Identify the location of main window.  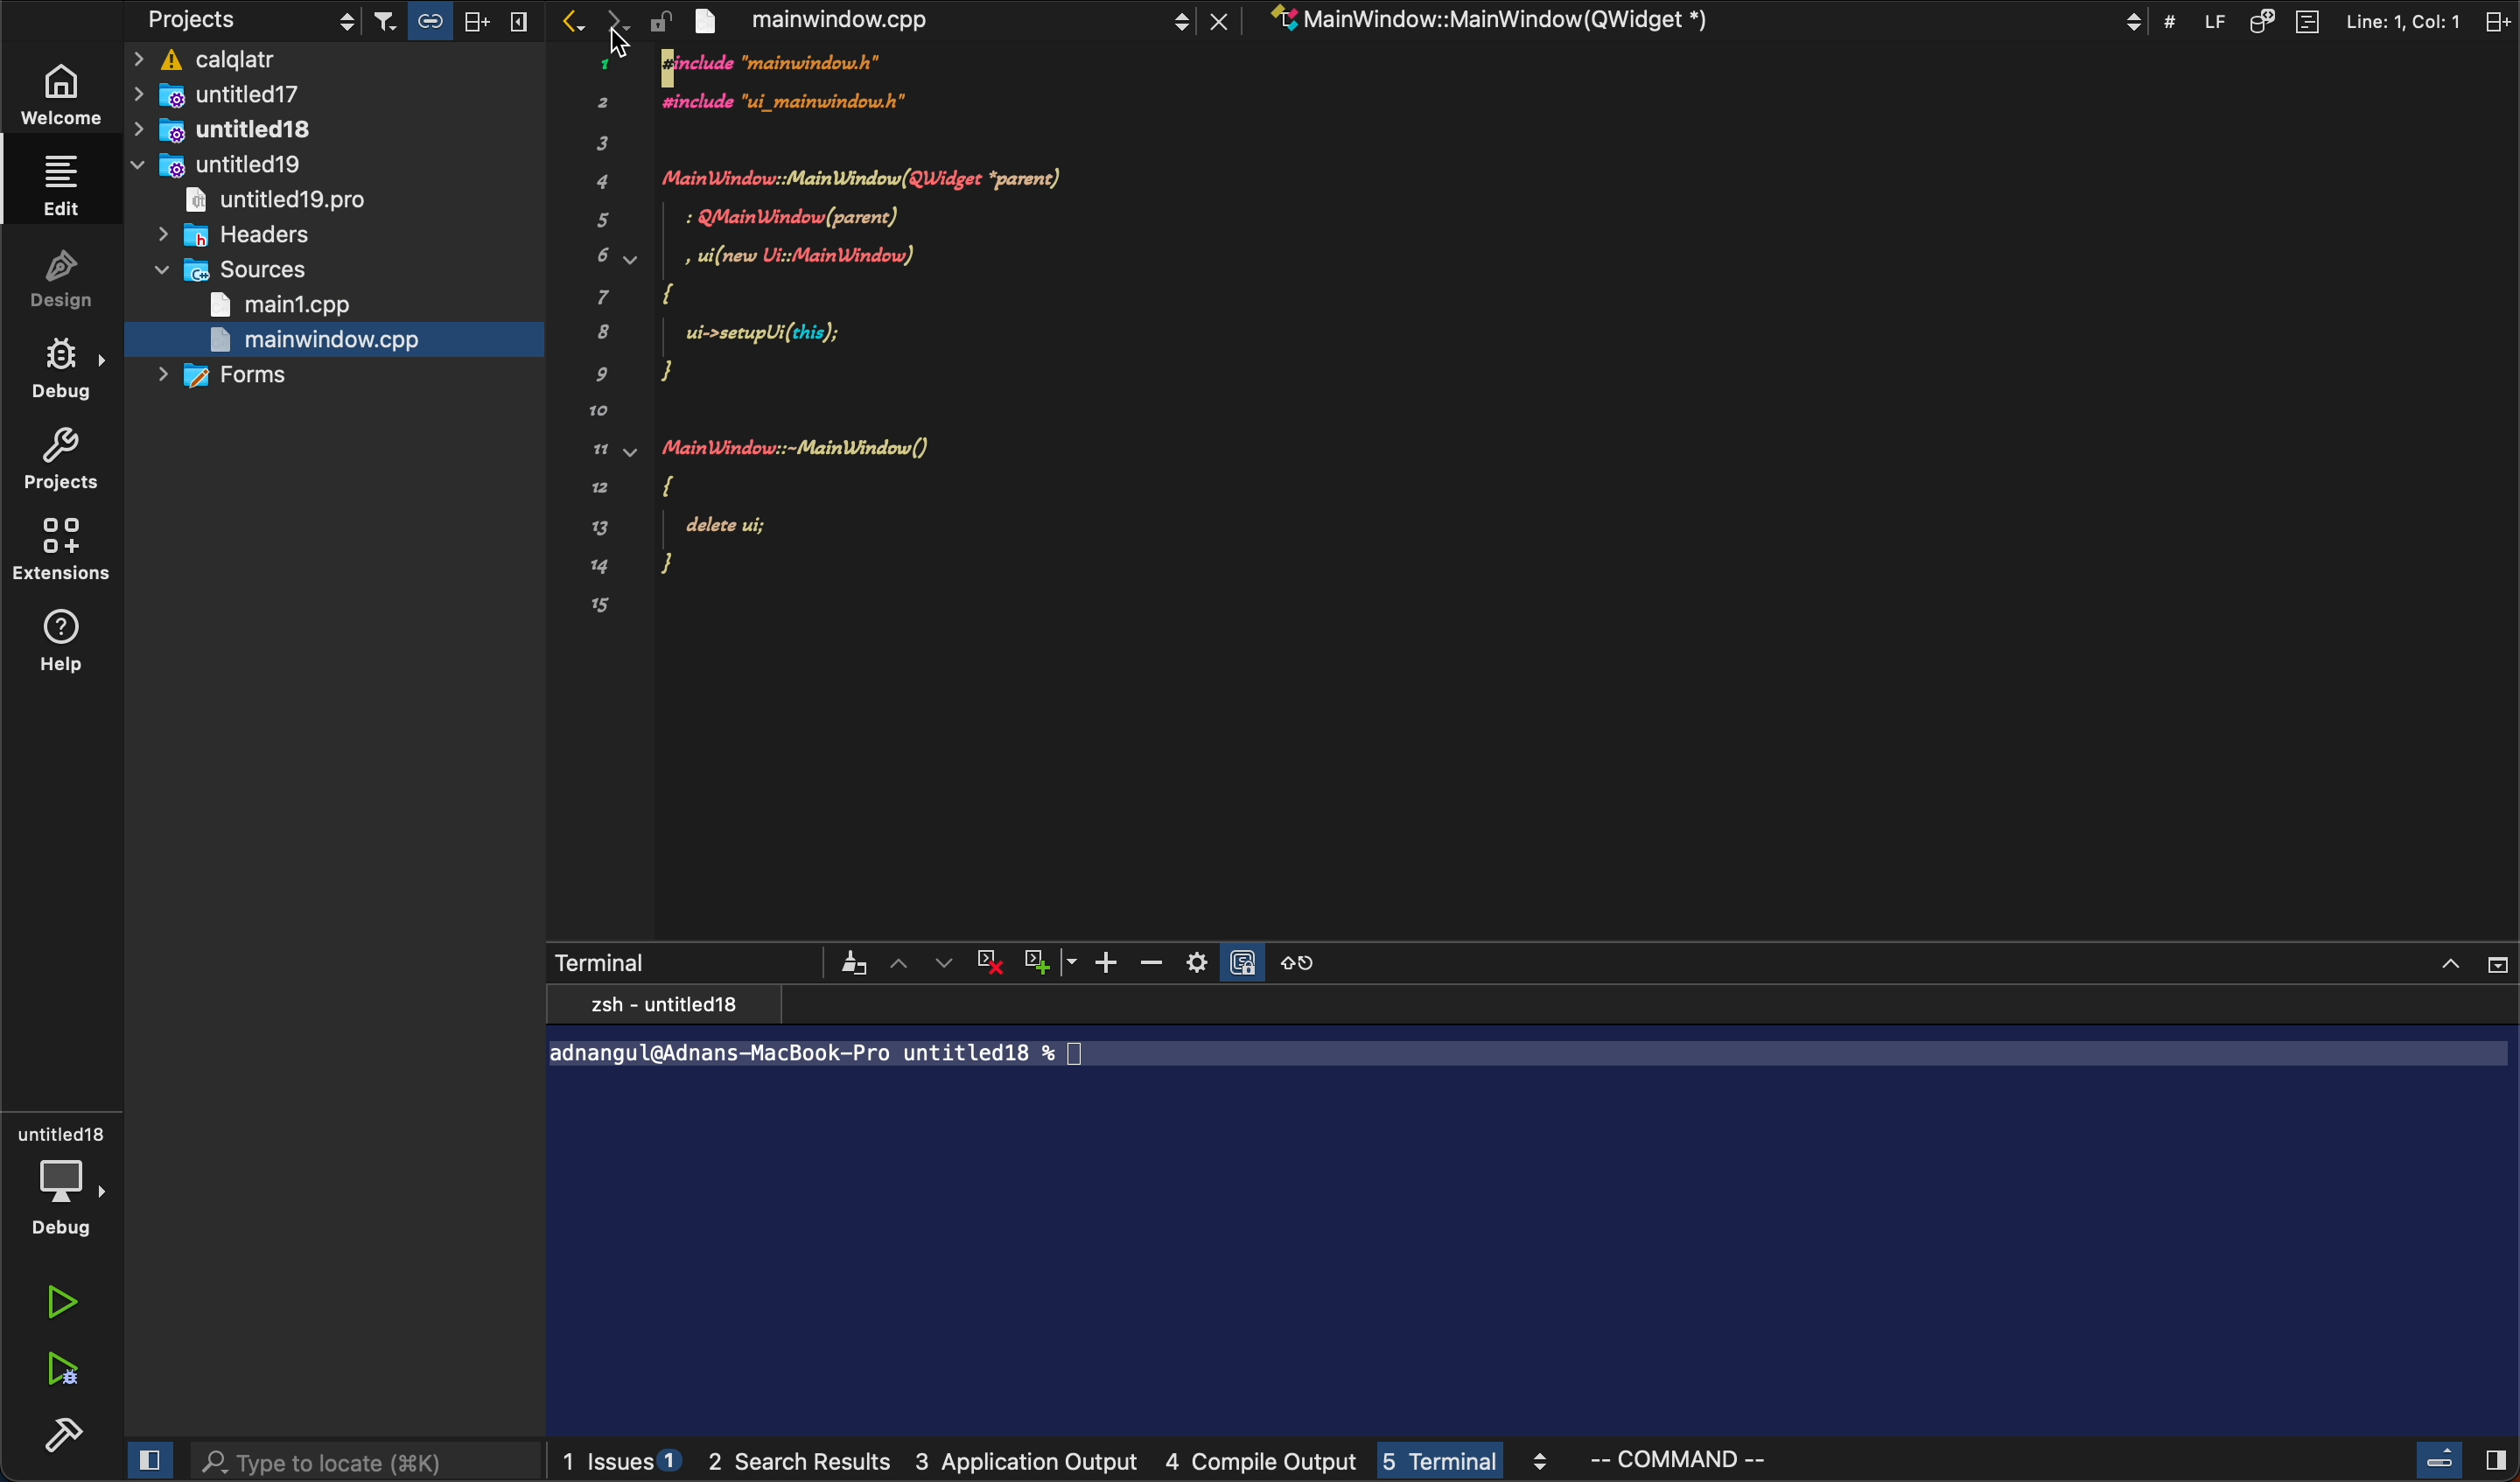
(334, 340).